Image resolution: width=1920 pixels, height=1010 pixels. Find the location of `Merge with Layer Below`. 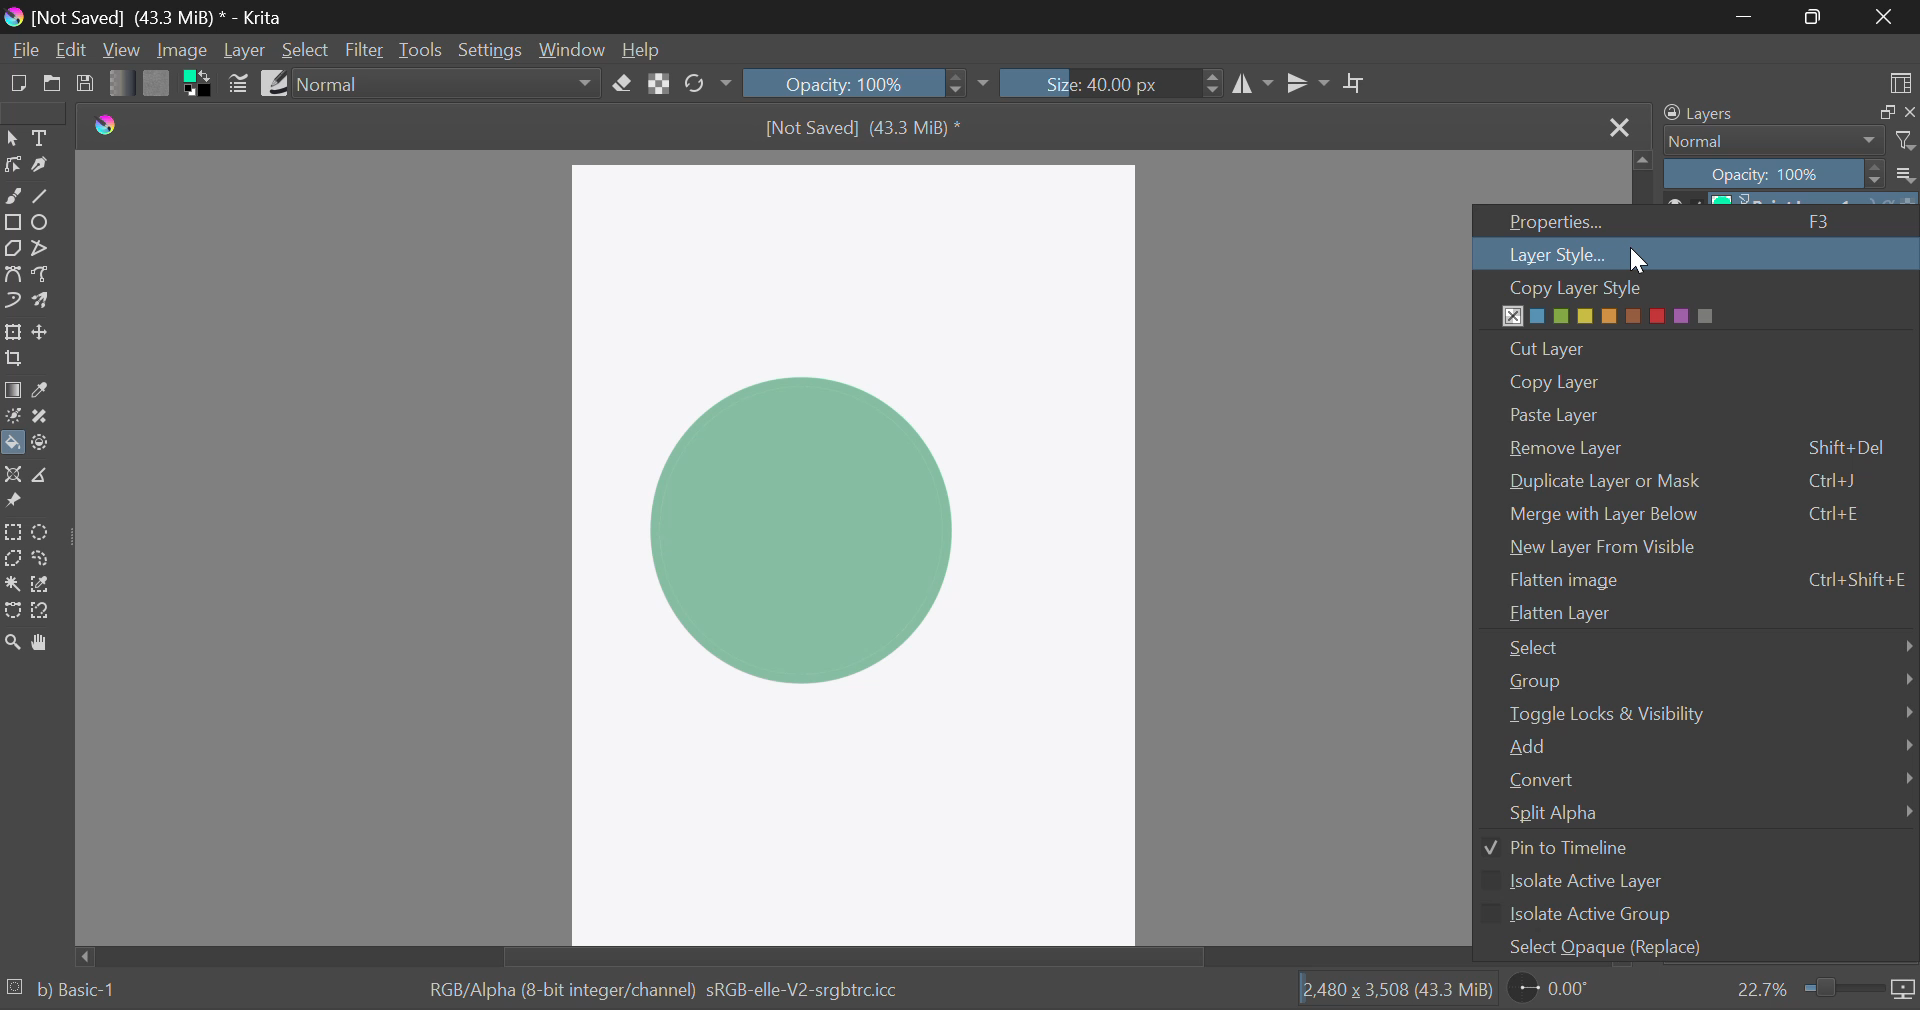

Merge with Layer Below is located at coordinates (1696, 511).